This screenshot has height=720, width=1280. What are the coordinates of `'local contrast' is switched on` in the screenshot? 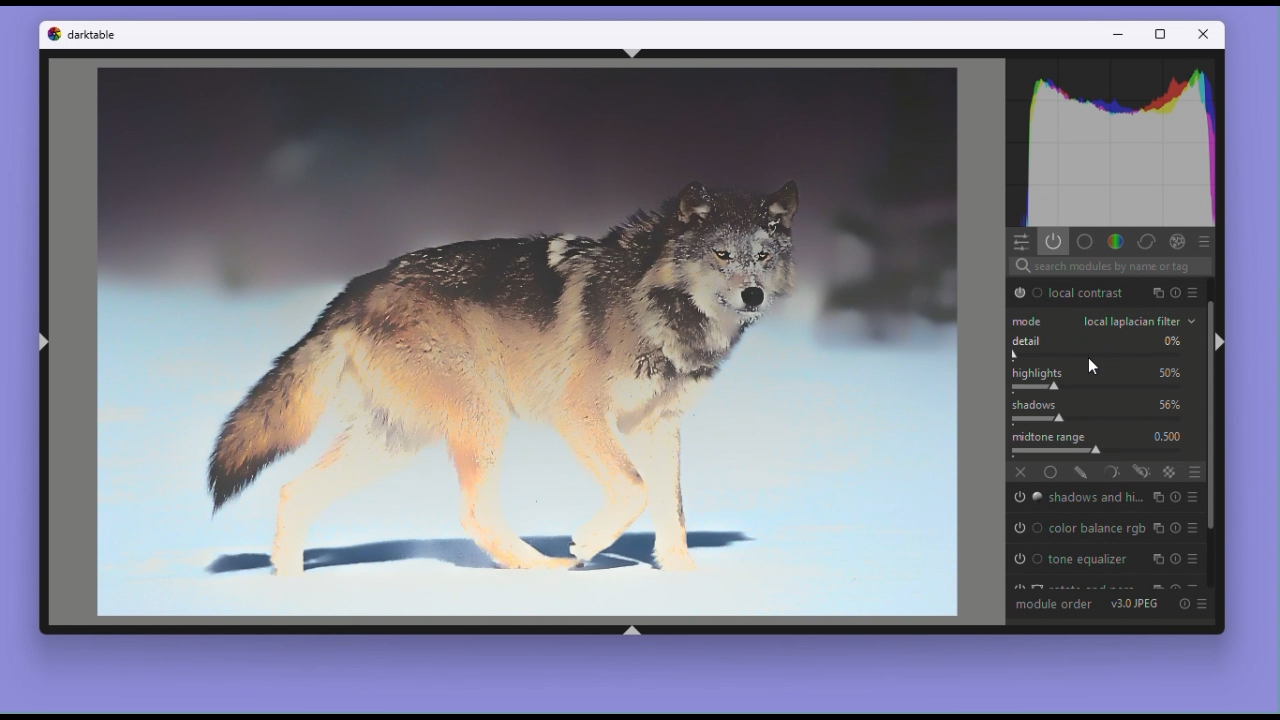 It's located at (1026, 292).